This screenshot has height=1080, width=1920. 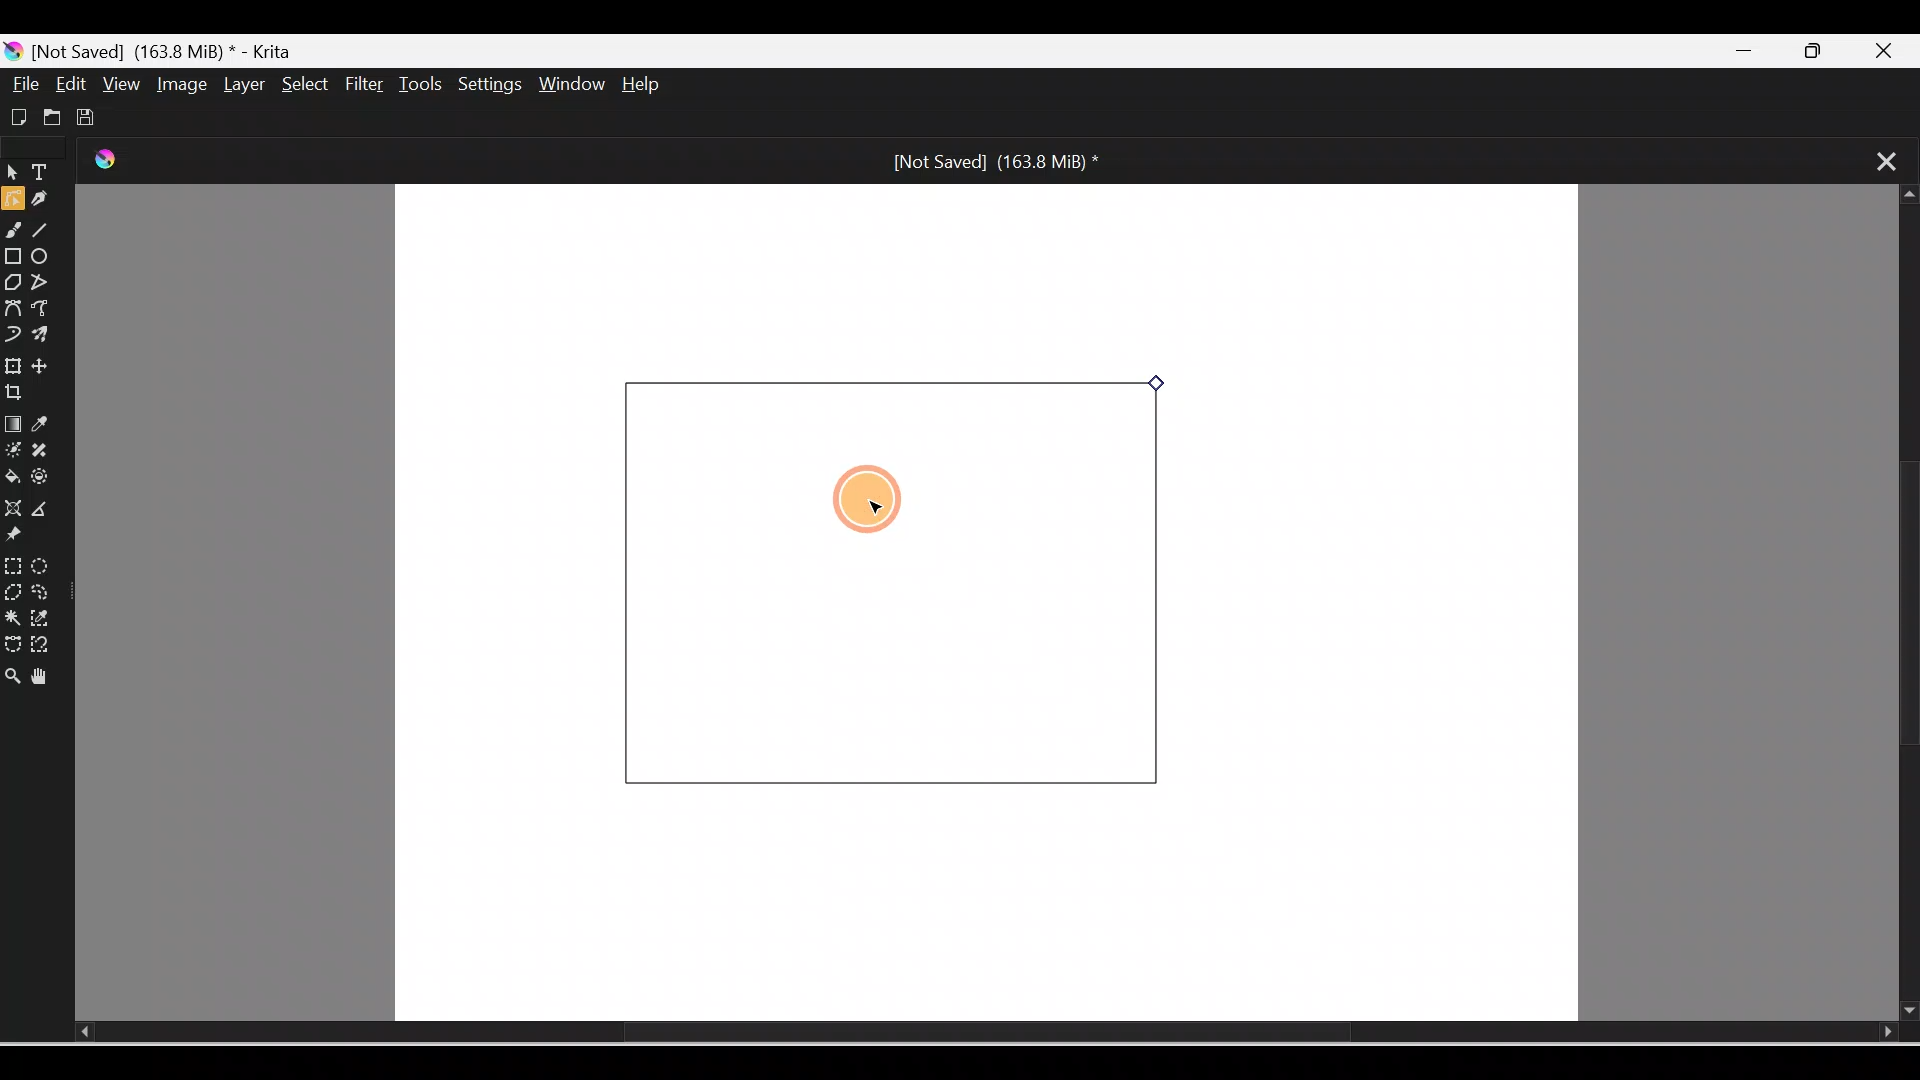 I want to click on Open existing document, so click(x=49, y=117).